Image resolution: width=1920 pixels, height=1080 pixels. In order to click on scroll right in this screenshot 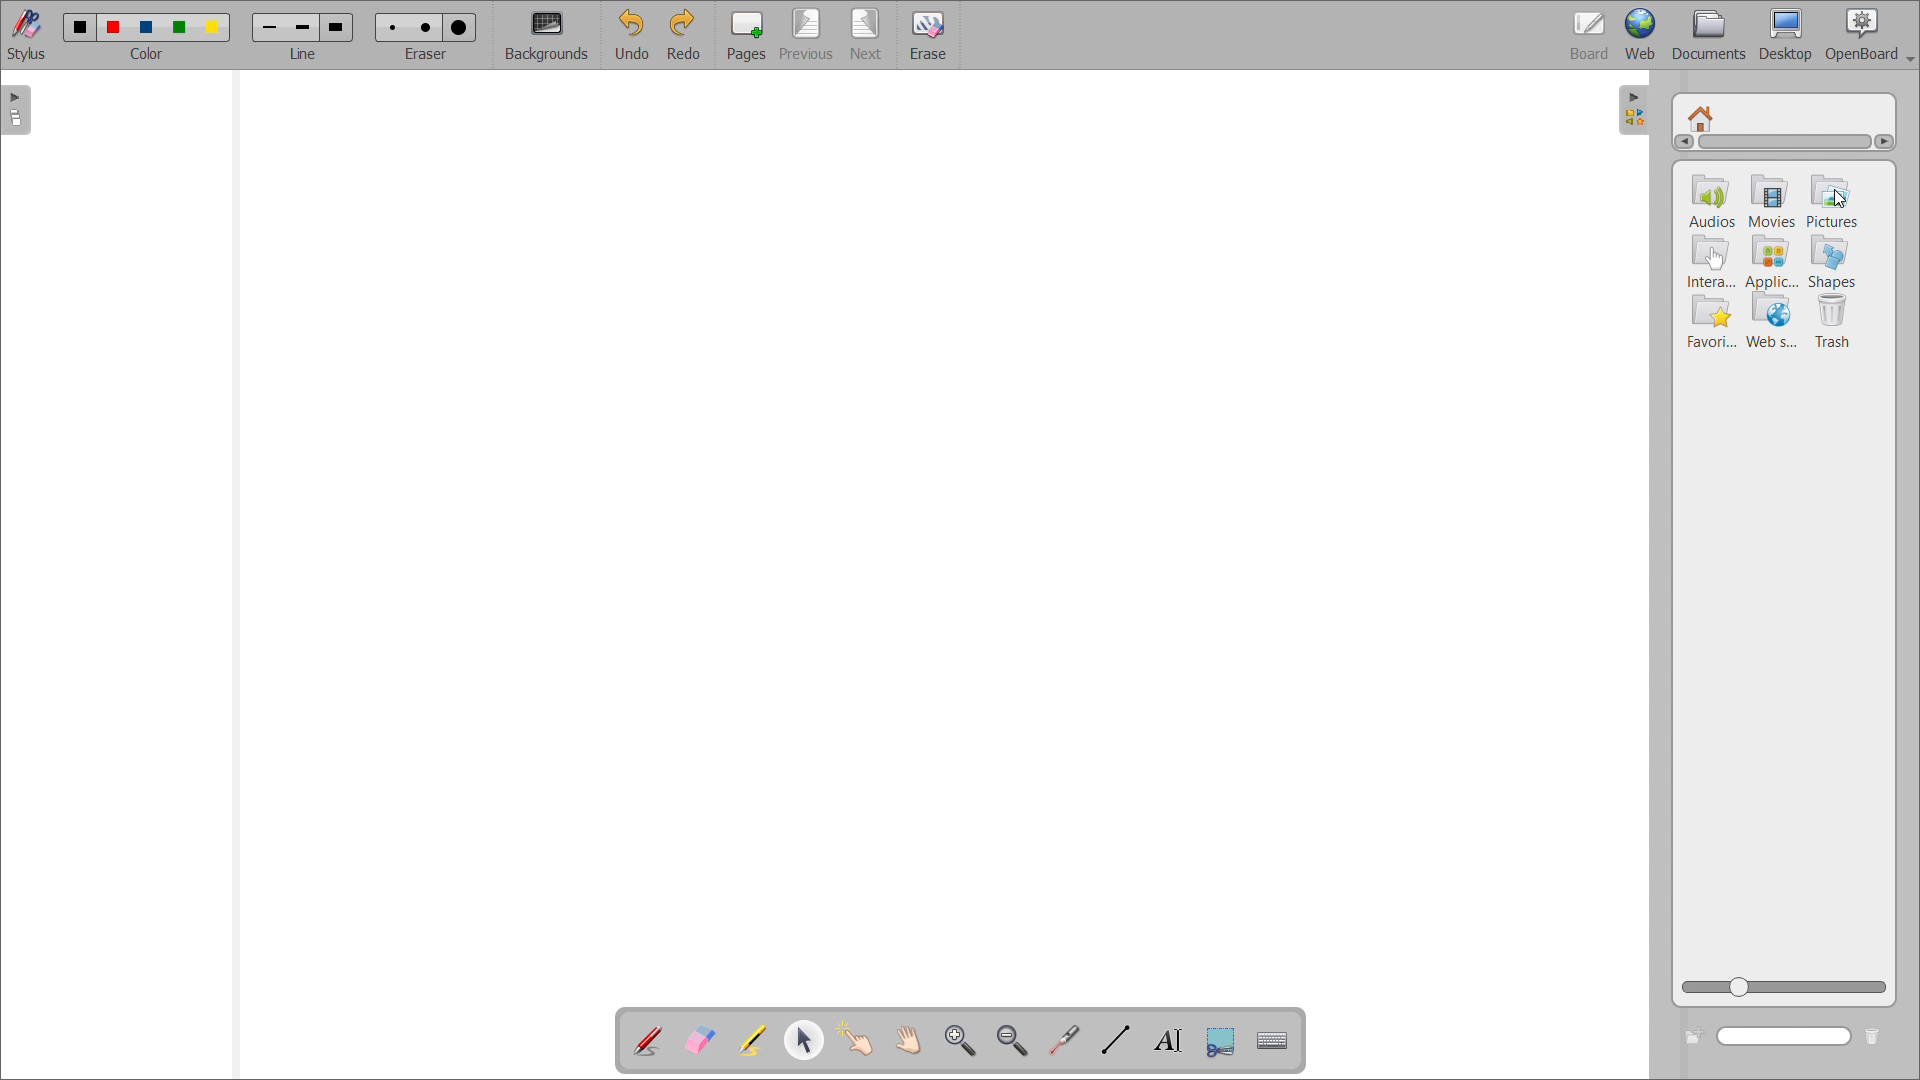, I will do `click(1886, 141)`.